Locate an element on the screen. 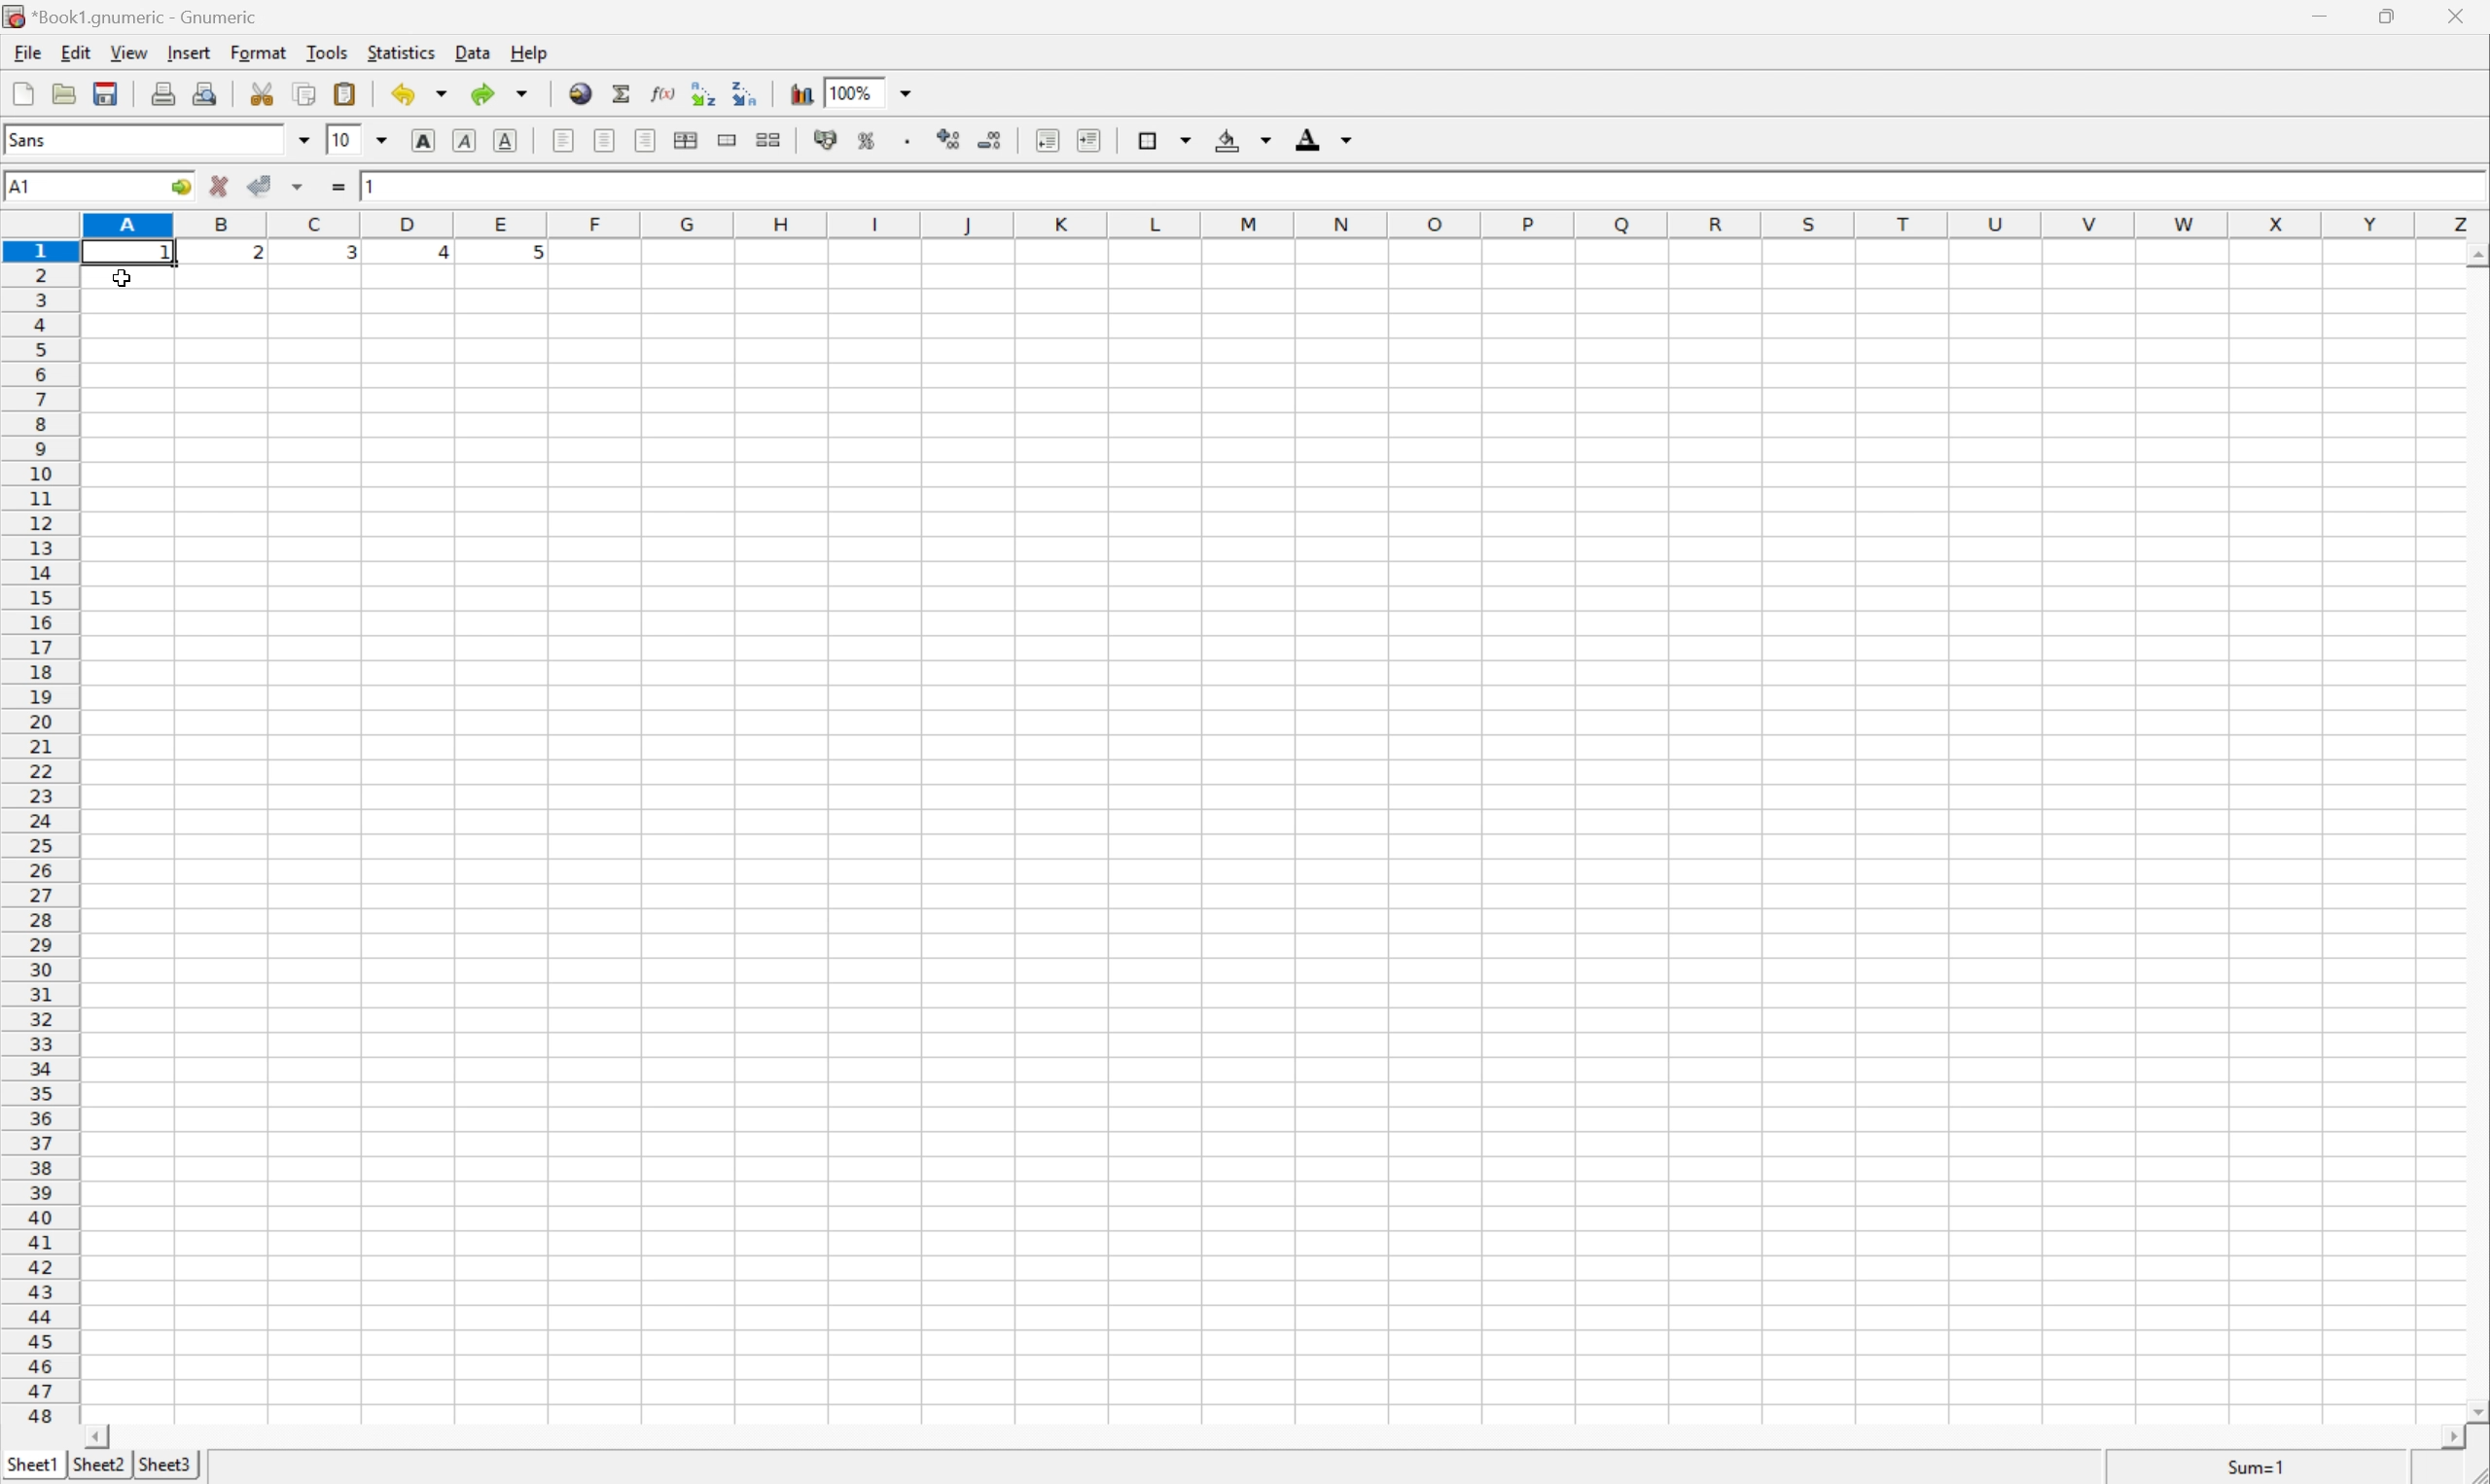 Image resolution: width=2490 pixels, height=1484 pixels. help is located at coordinates (525, 51).